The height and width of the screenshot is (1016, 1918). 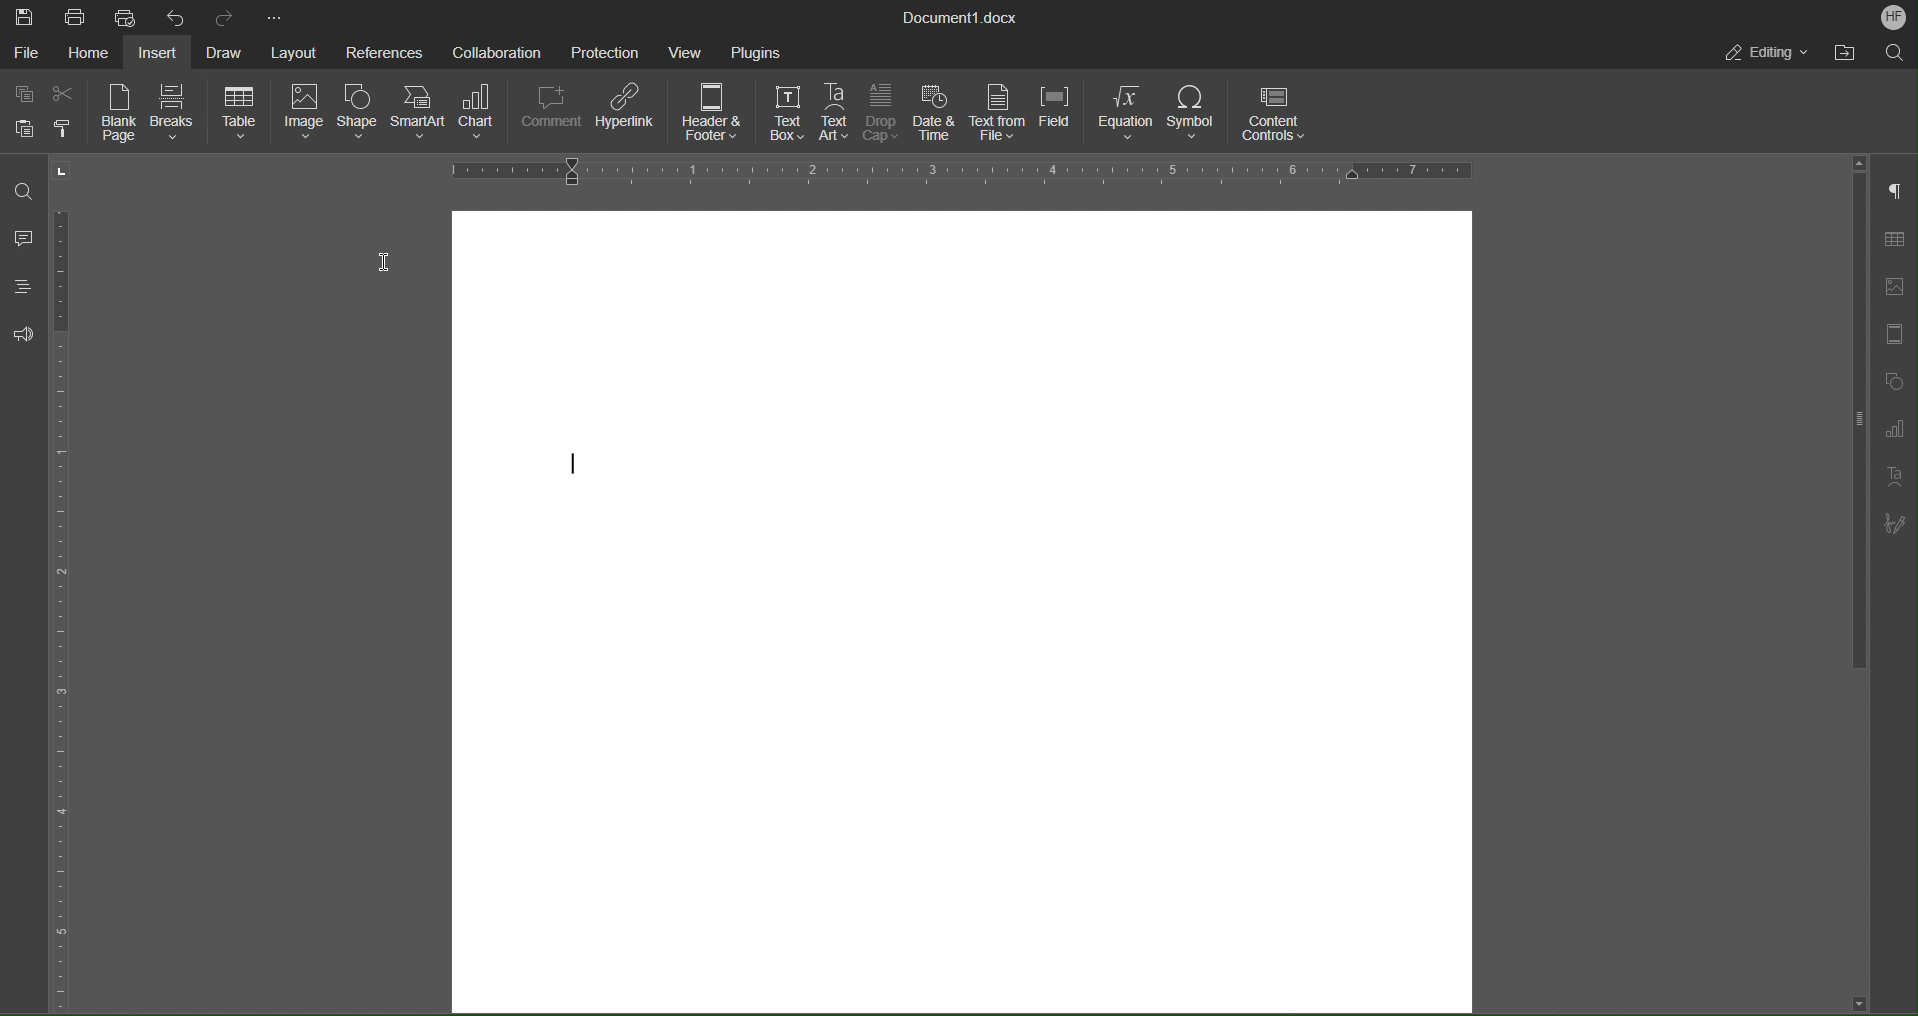 What do you see at coordinates (1892, 241) in the screenshot?
I see `Table` at bounding box center [1892, 241].